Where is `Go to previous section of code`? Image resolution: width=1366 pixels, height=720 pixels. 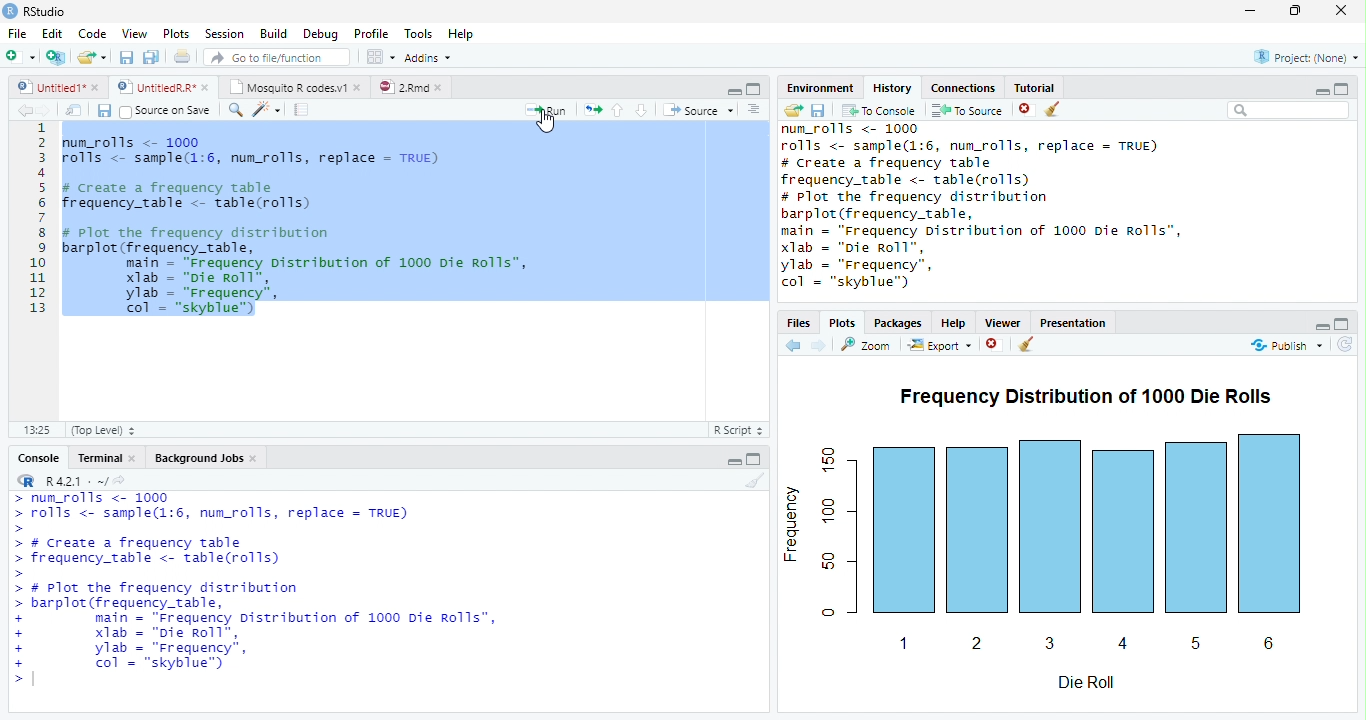
Go to previous section of code is located at coordinates (619, 111).